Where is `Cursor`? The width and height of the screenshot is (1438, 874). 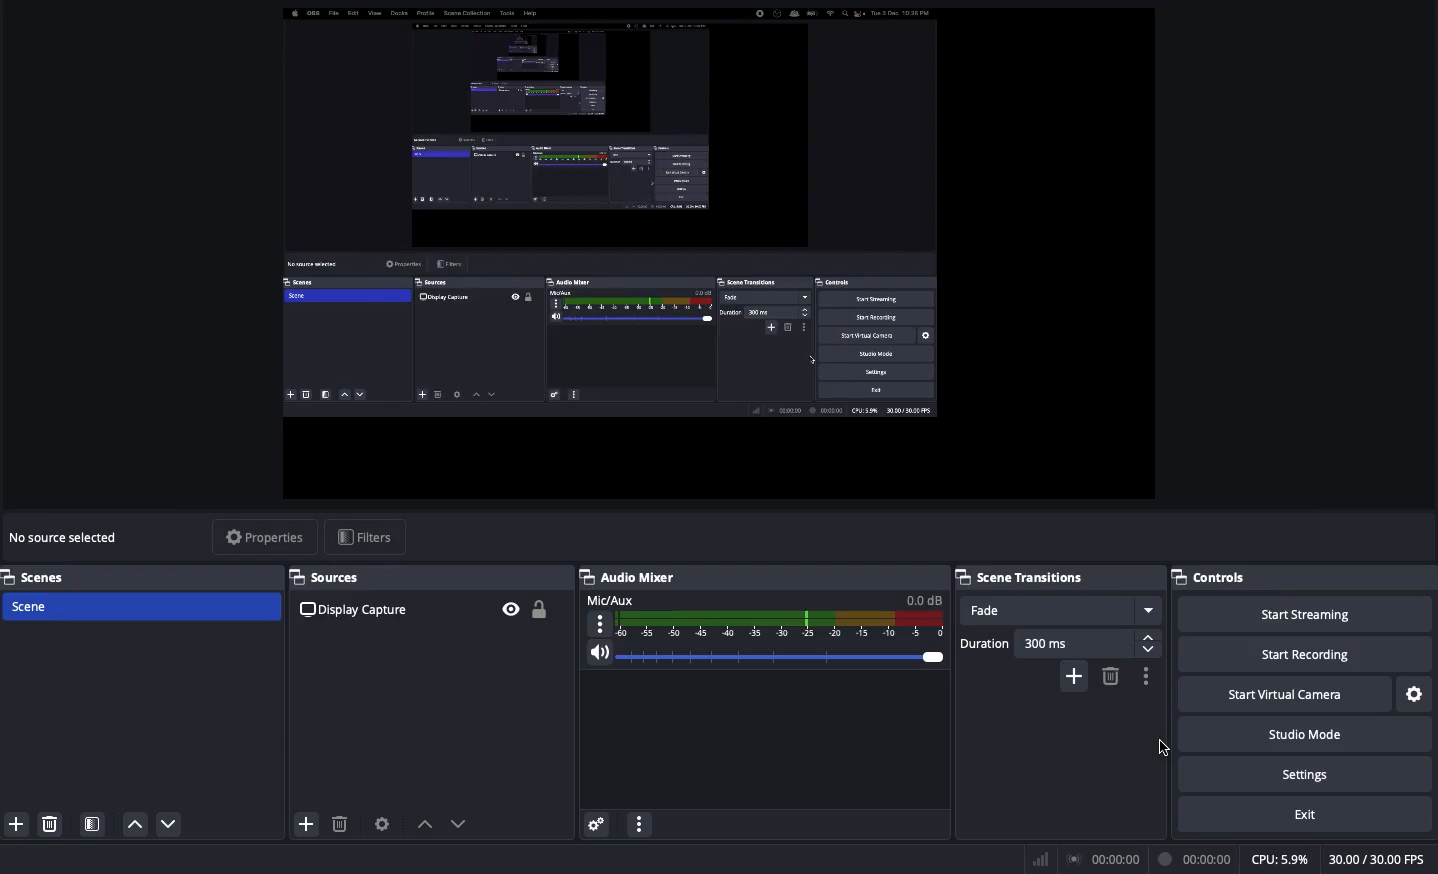 Cursor is located at coordinates (1160, 747).